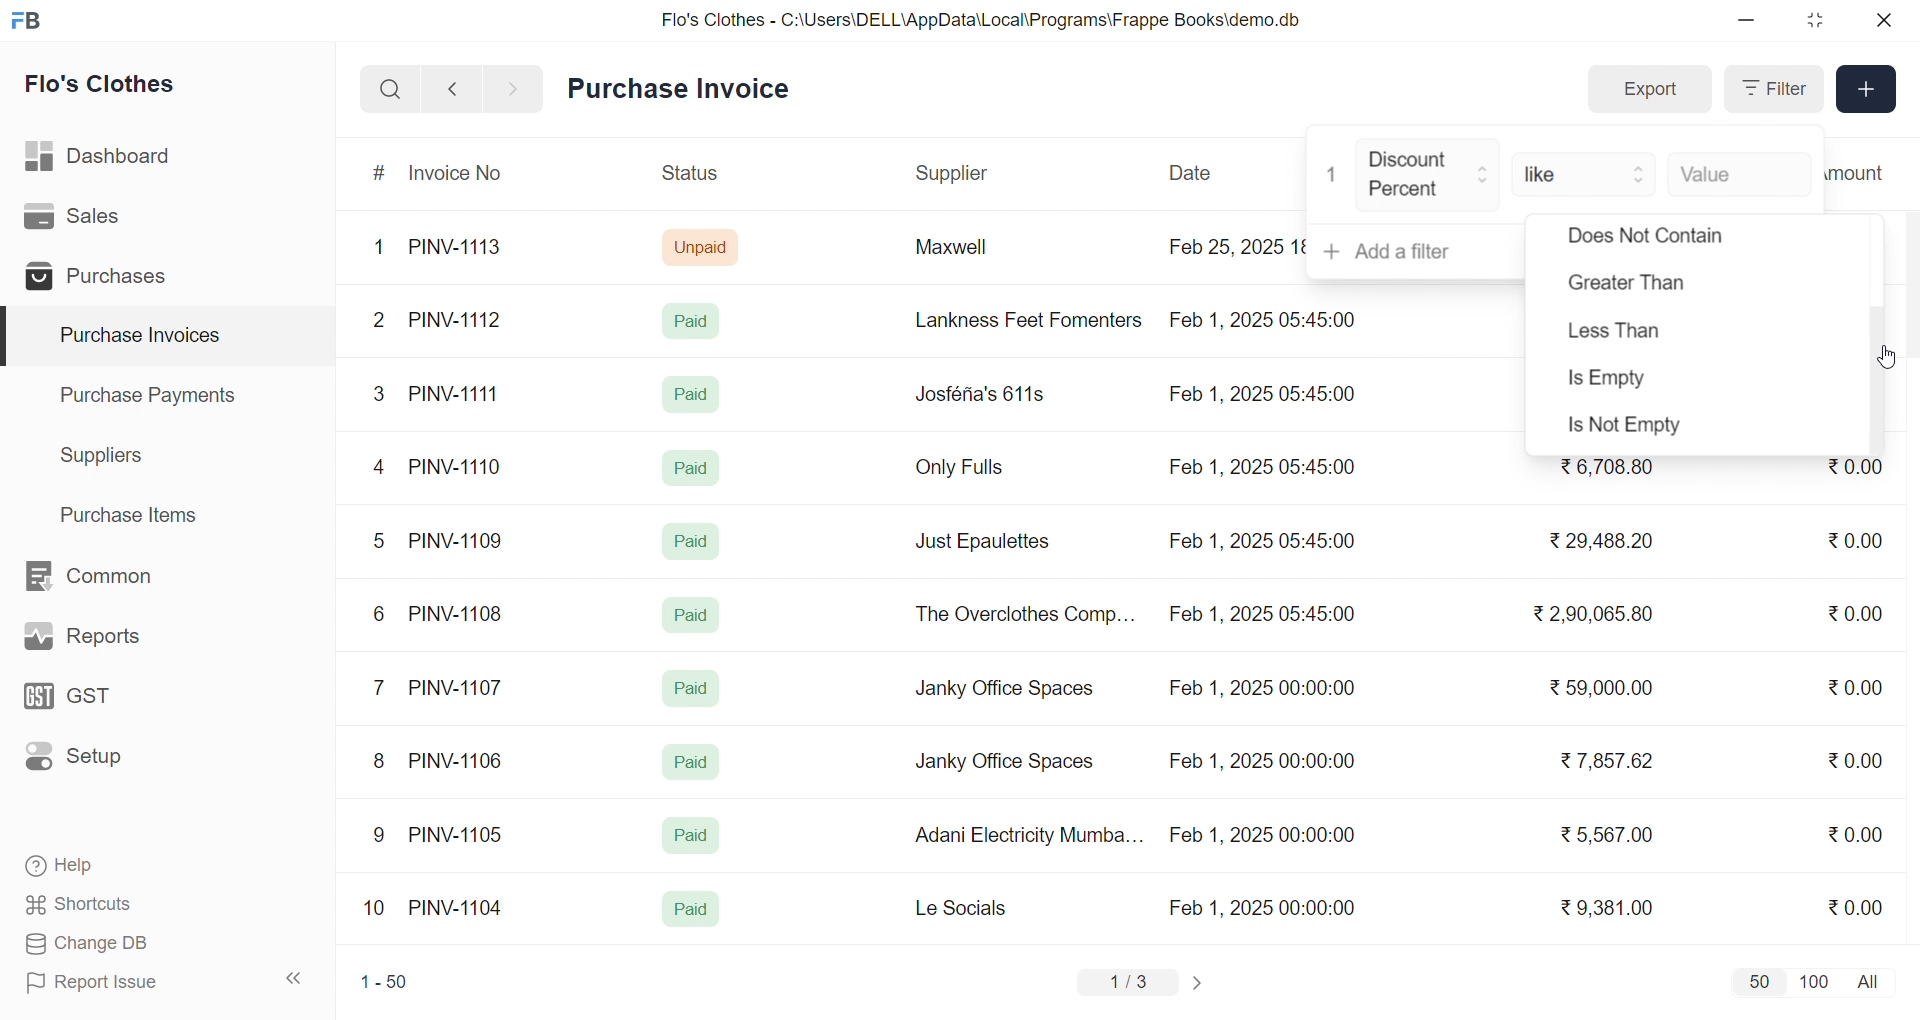 This screenshot has height=1020, width=1920. Describe the element at coordinates (106, 455) in the screenshot. I see `Suppliers` at that location.